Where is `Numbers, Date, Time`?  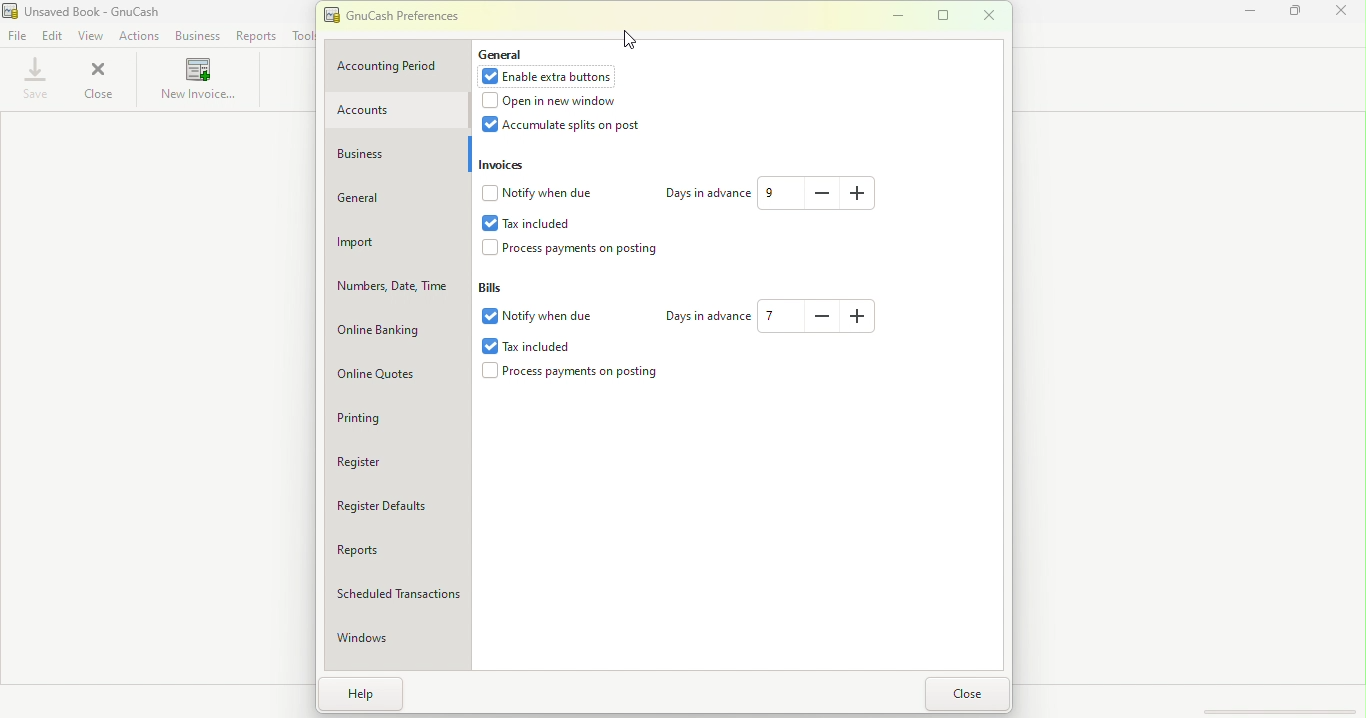
Numbers, Date, Time is located at coordinates (392, 286).